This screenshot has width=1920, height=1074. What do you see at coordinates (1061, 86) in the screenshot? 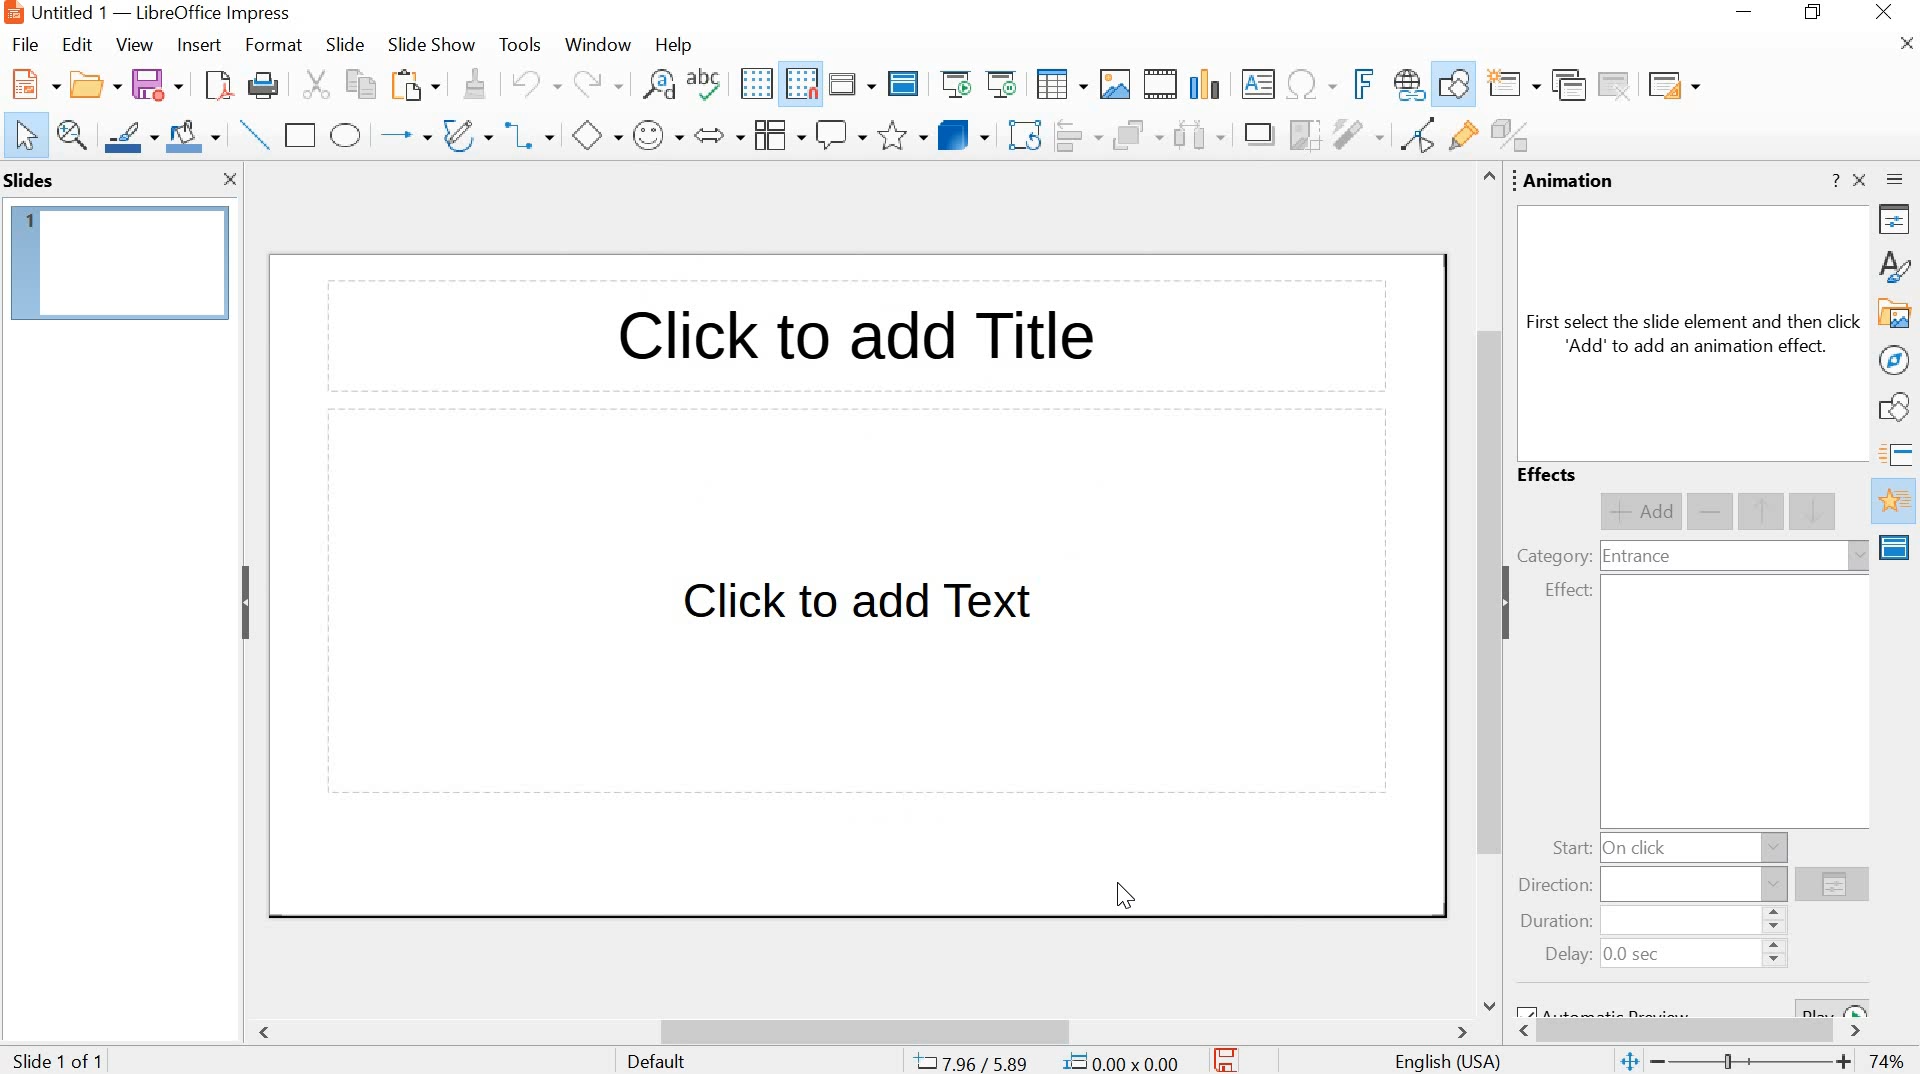
I see `insert table` at bounding box center [1061, 86].